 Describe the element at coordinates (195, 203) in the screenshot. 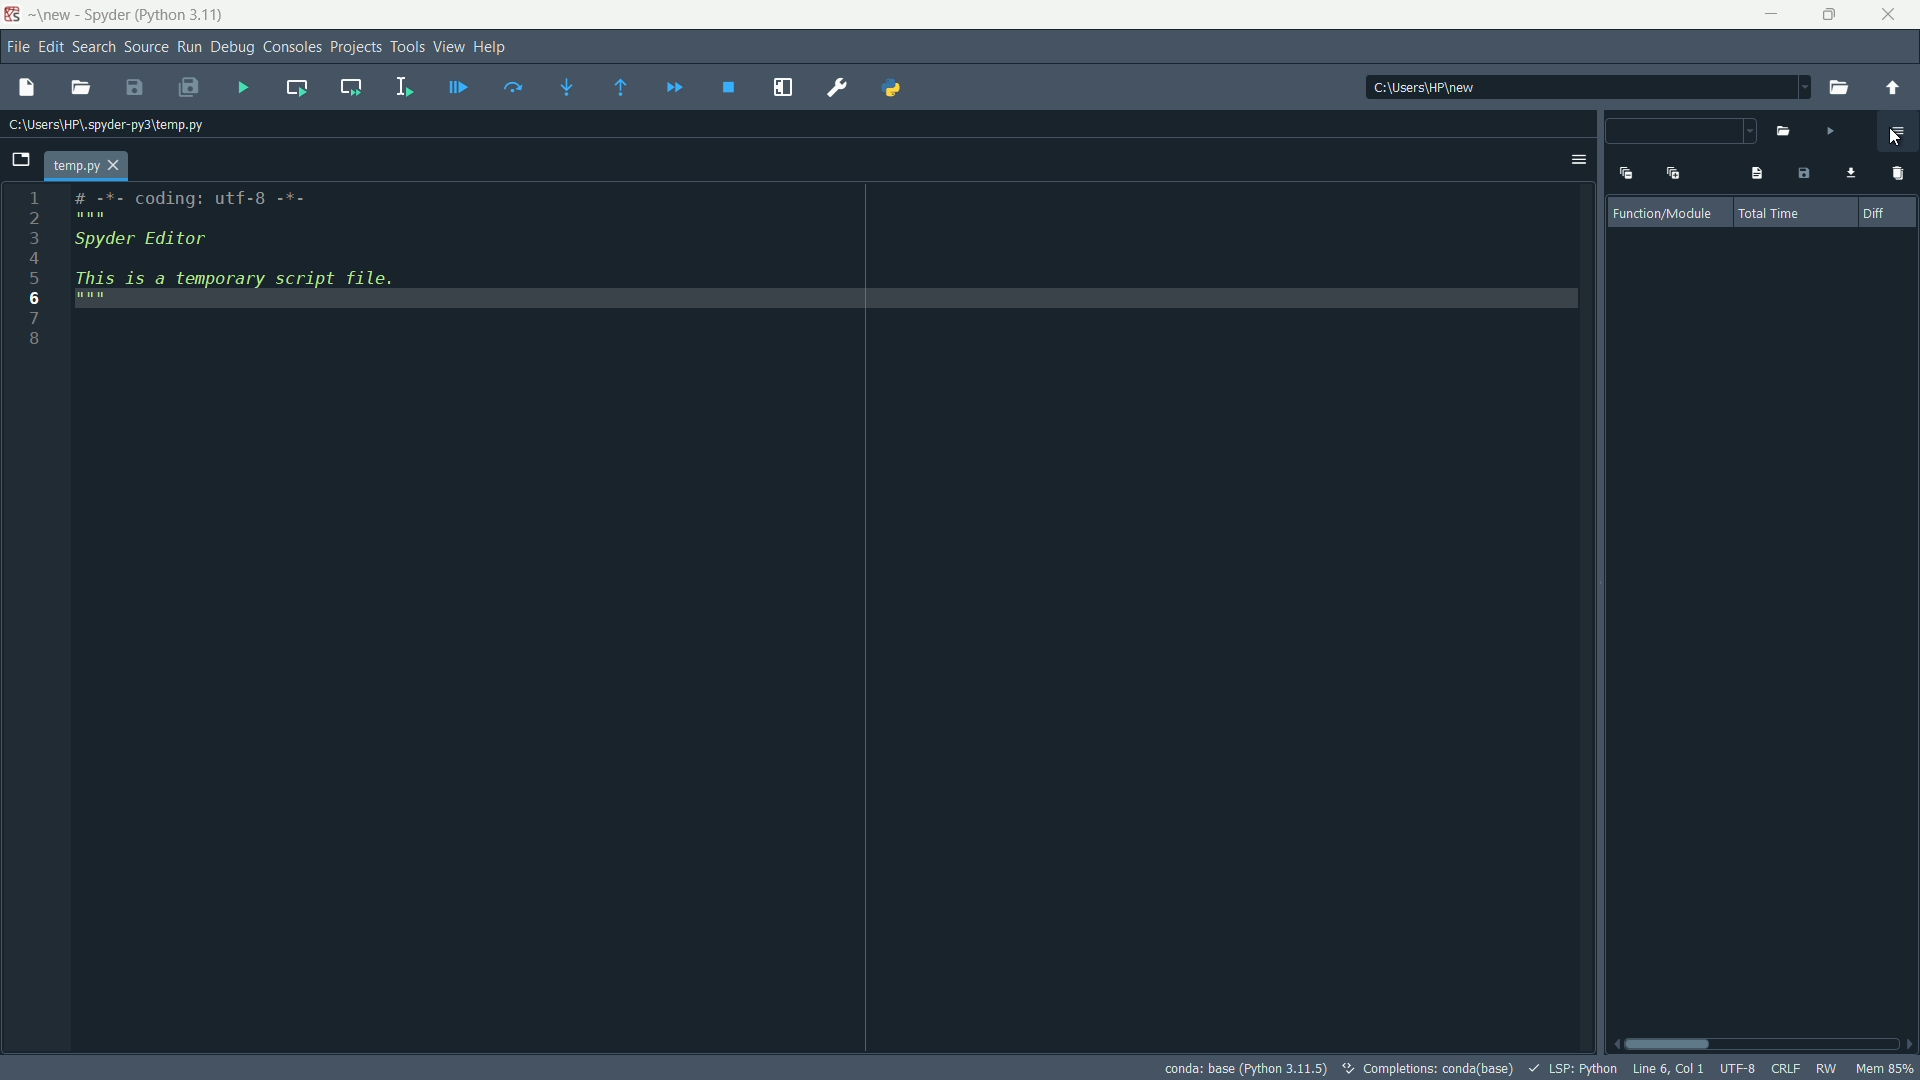

I see `#-*- coding: utf-8 -*-` at that location.